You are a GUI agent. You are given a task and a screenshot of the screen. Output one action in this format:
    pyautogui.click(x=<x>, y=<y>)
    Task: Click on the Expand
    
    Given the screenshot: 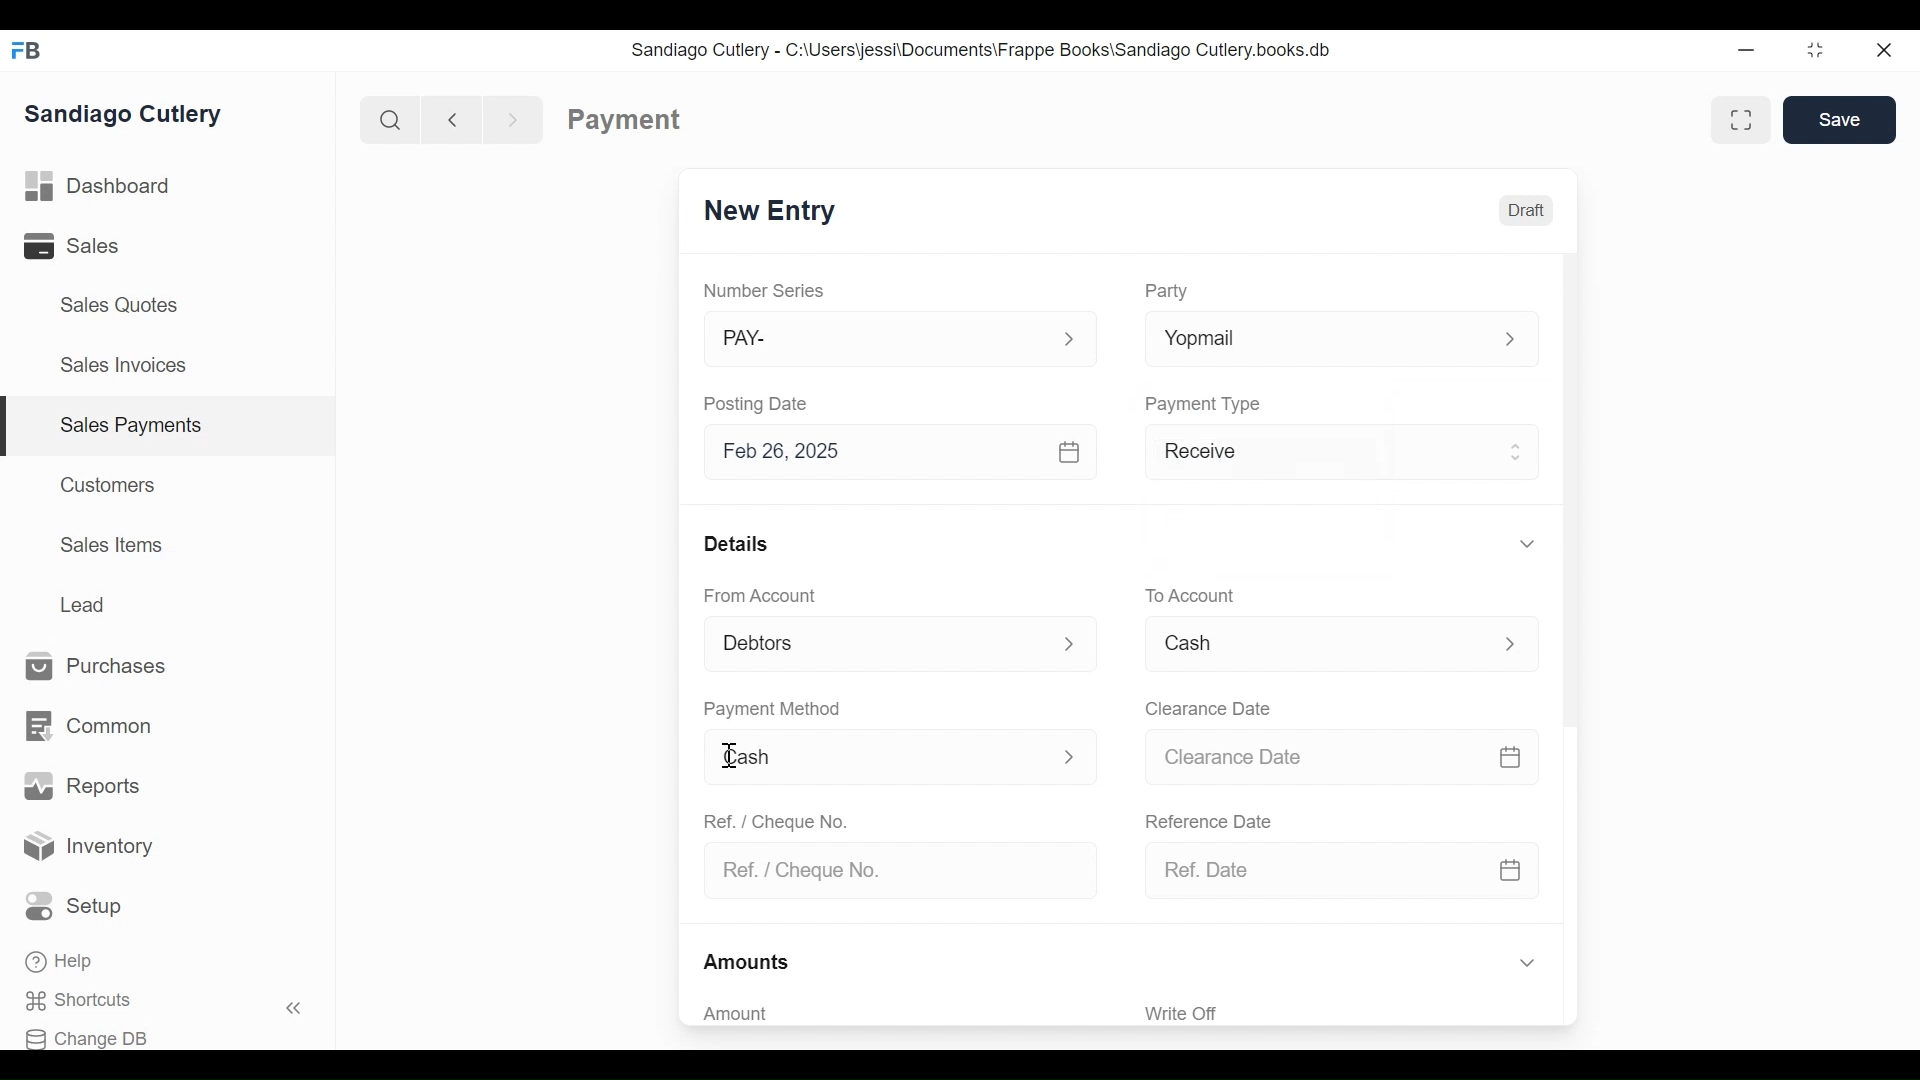 What is the action you would take?
    pyautogui.click(x=1526, y=543)
    